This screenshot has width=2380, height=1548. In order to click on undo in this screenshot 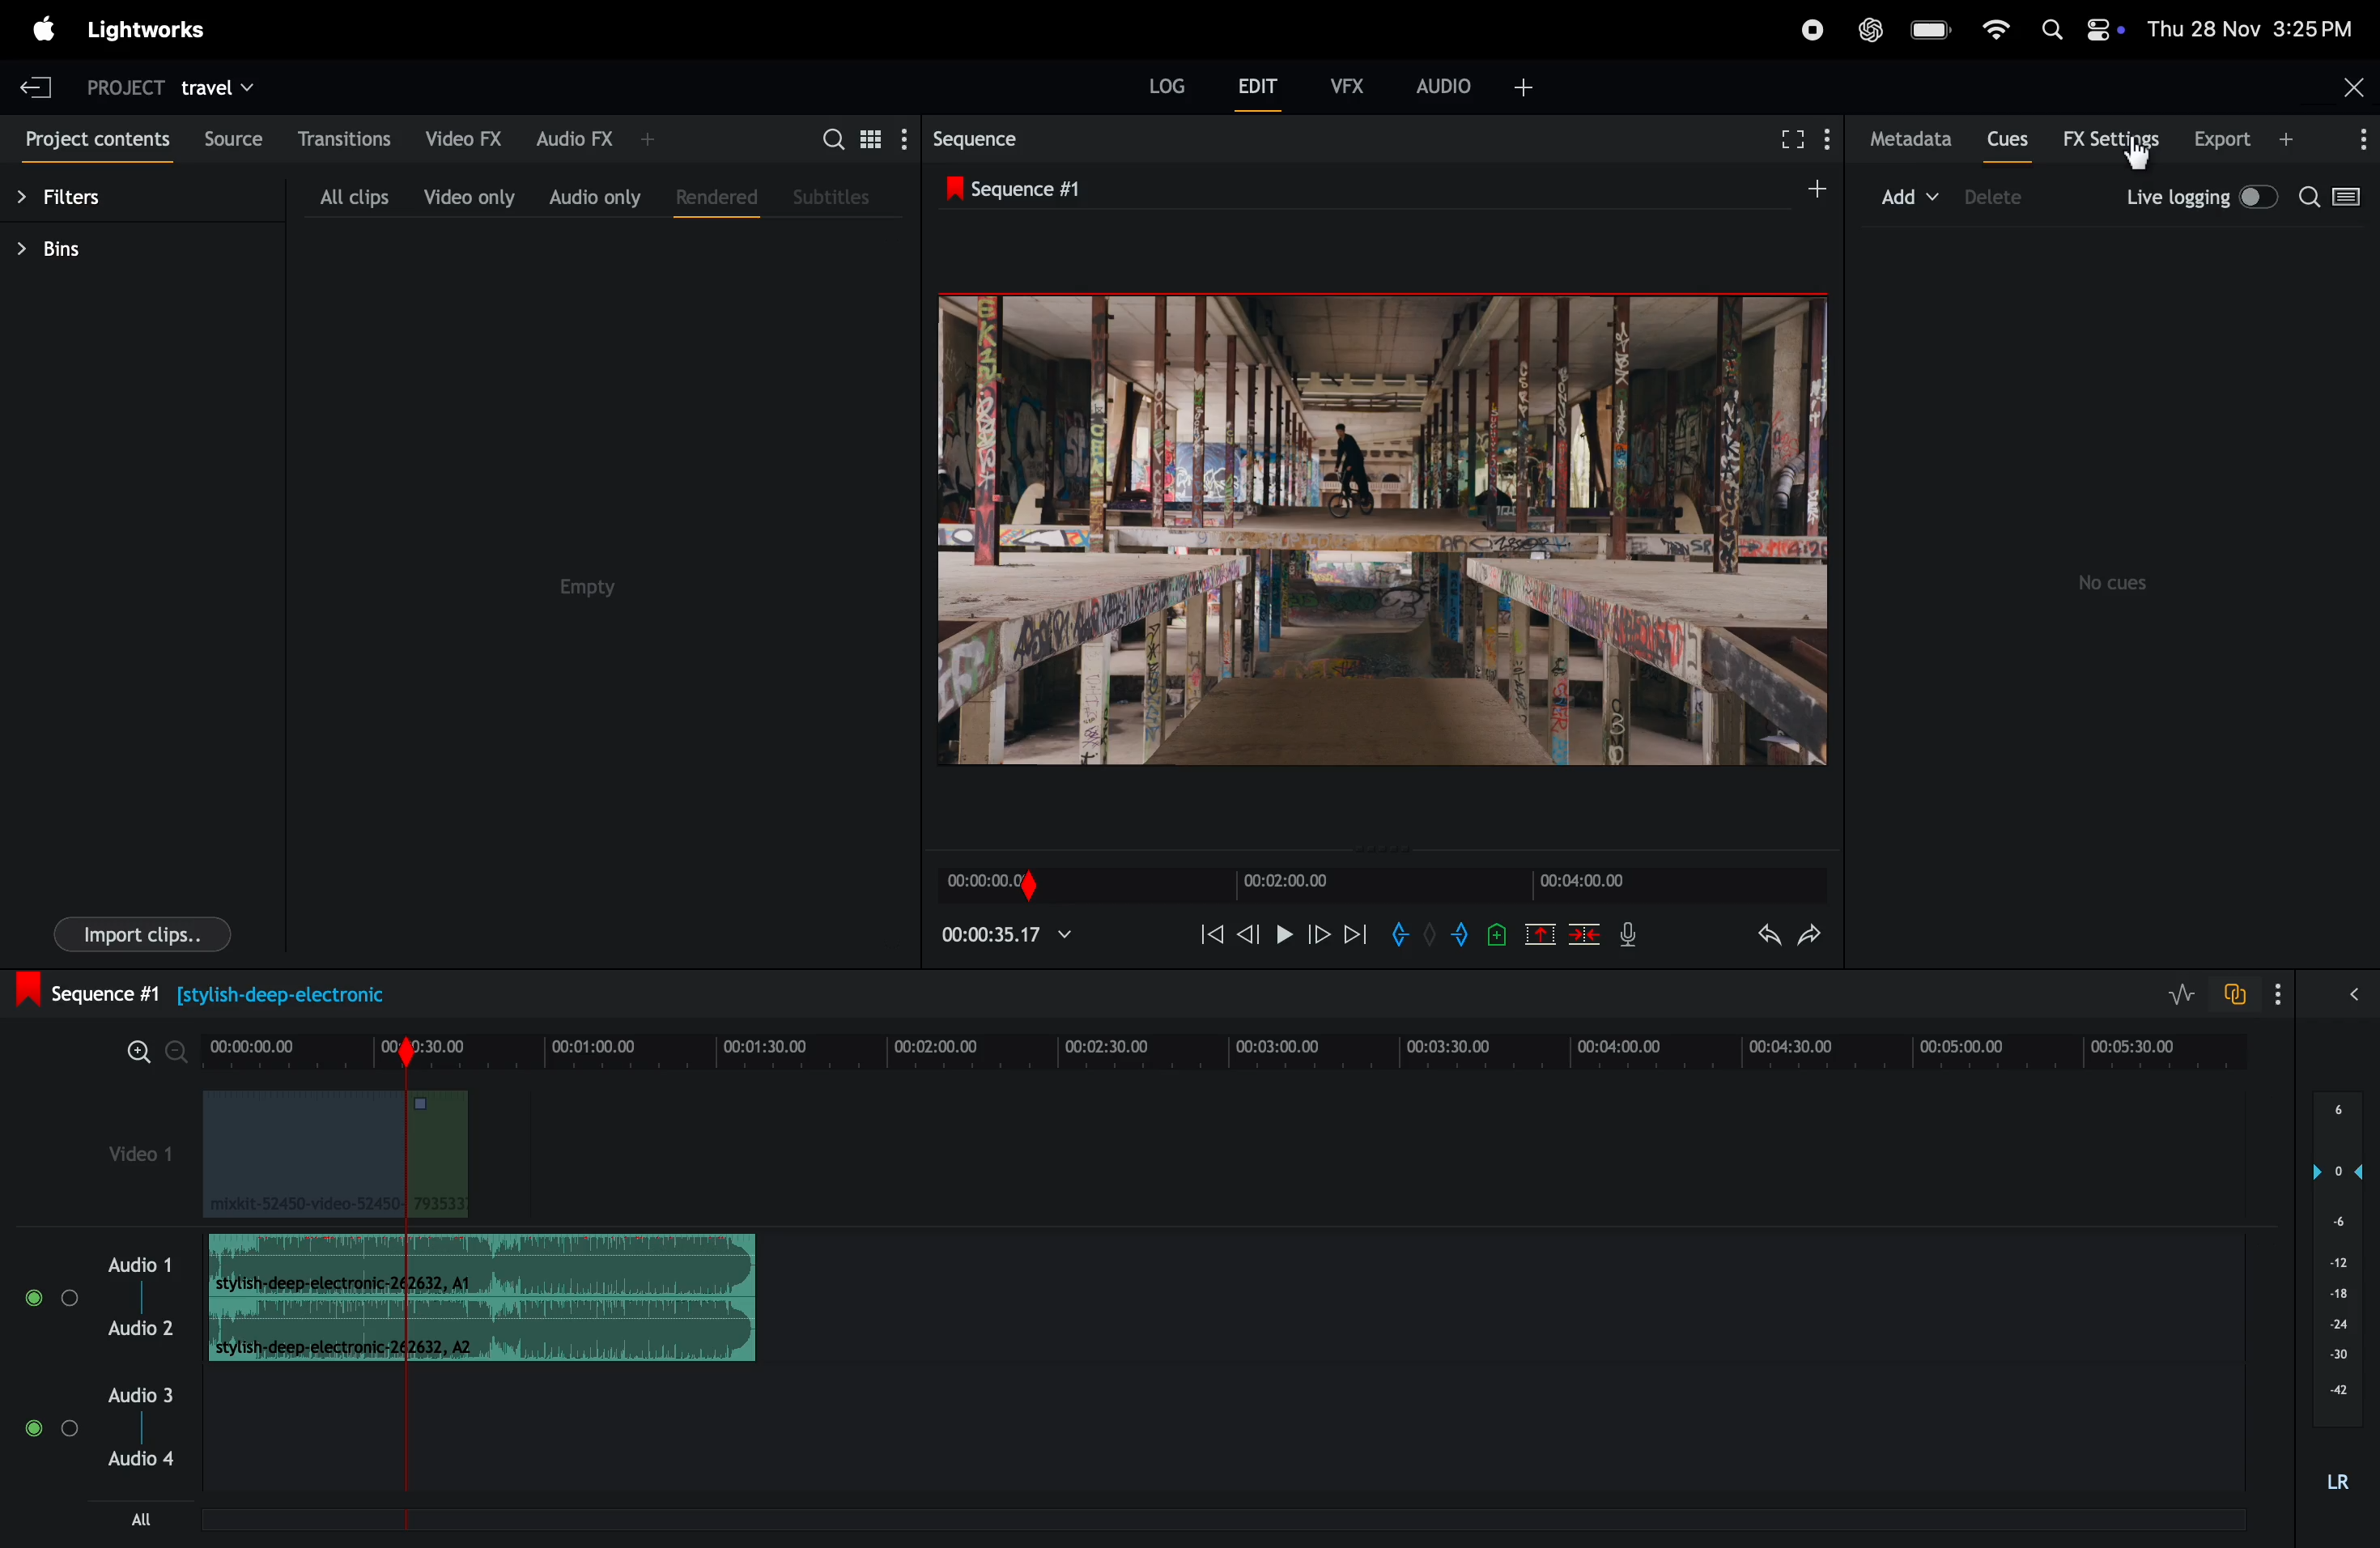, I will do `click(1765, 939)`.